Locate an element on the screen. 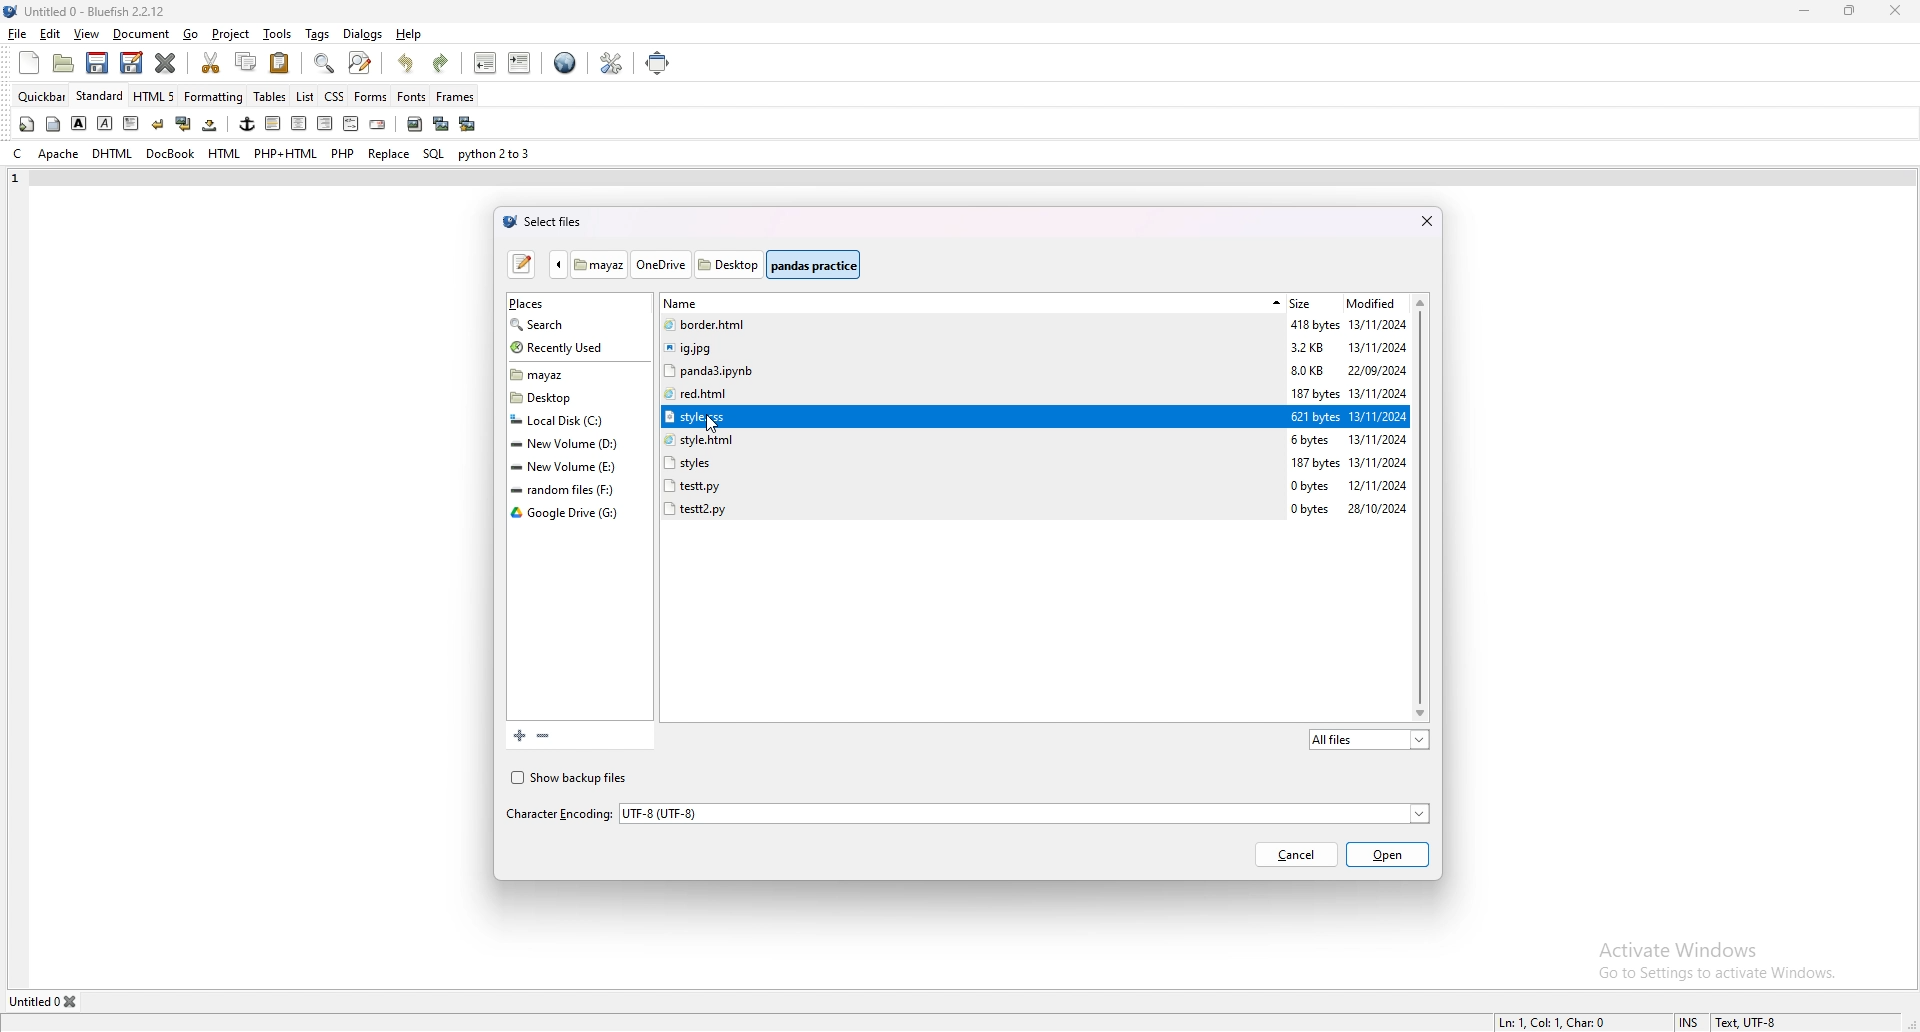 Image resolution: width=1920 pixels, height=1032 pixels. file is located at coordinates (972, 325).